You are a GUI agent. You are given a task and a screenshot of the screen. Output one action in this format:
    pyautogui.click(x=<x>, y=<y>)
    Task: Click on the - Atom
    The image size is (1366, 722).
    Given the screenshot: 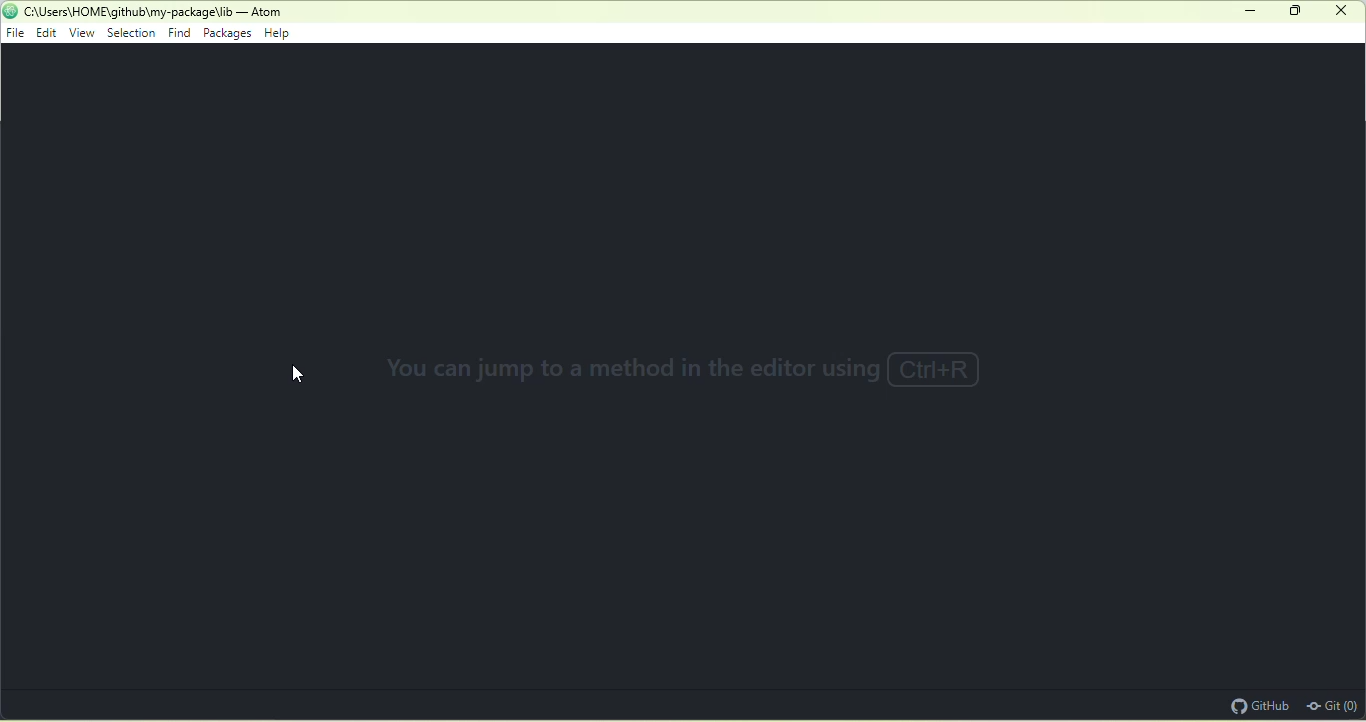 What is the action you would take?
    pyautogui.click(x=262, y=12)
    